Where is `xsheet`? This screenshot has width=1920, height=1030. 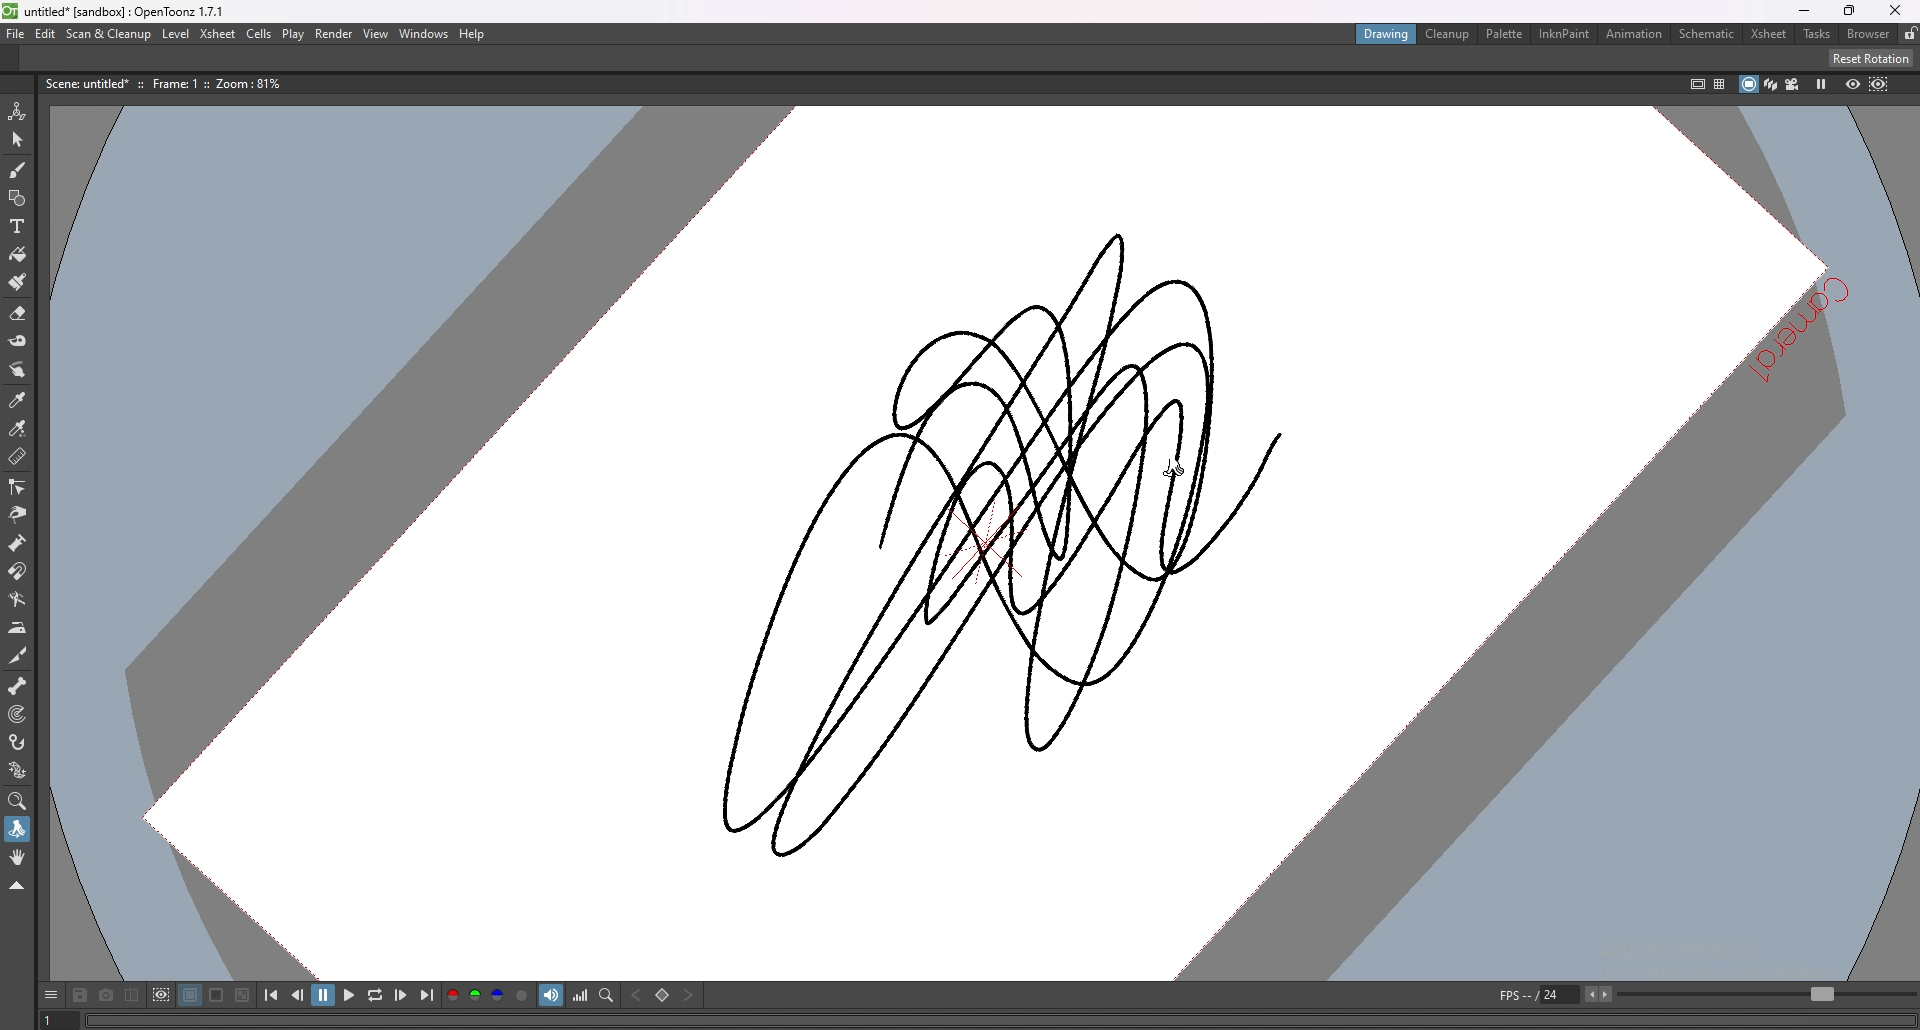
xsheet is located at coordinates (1771, 34).